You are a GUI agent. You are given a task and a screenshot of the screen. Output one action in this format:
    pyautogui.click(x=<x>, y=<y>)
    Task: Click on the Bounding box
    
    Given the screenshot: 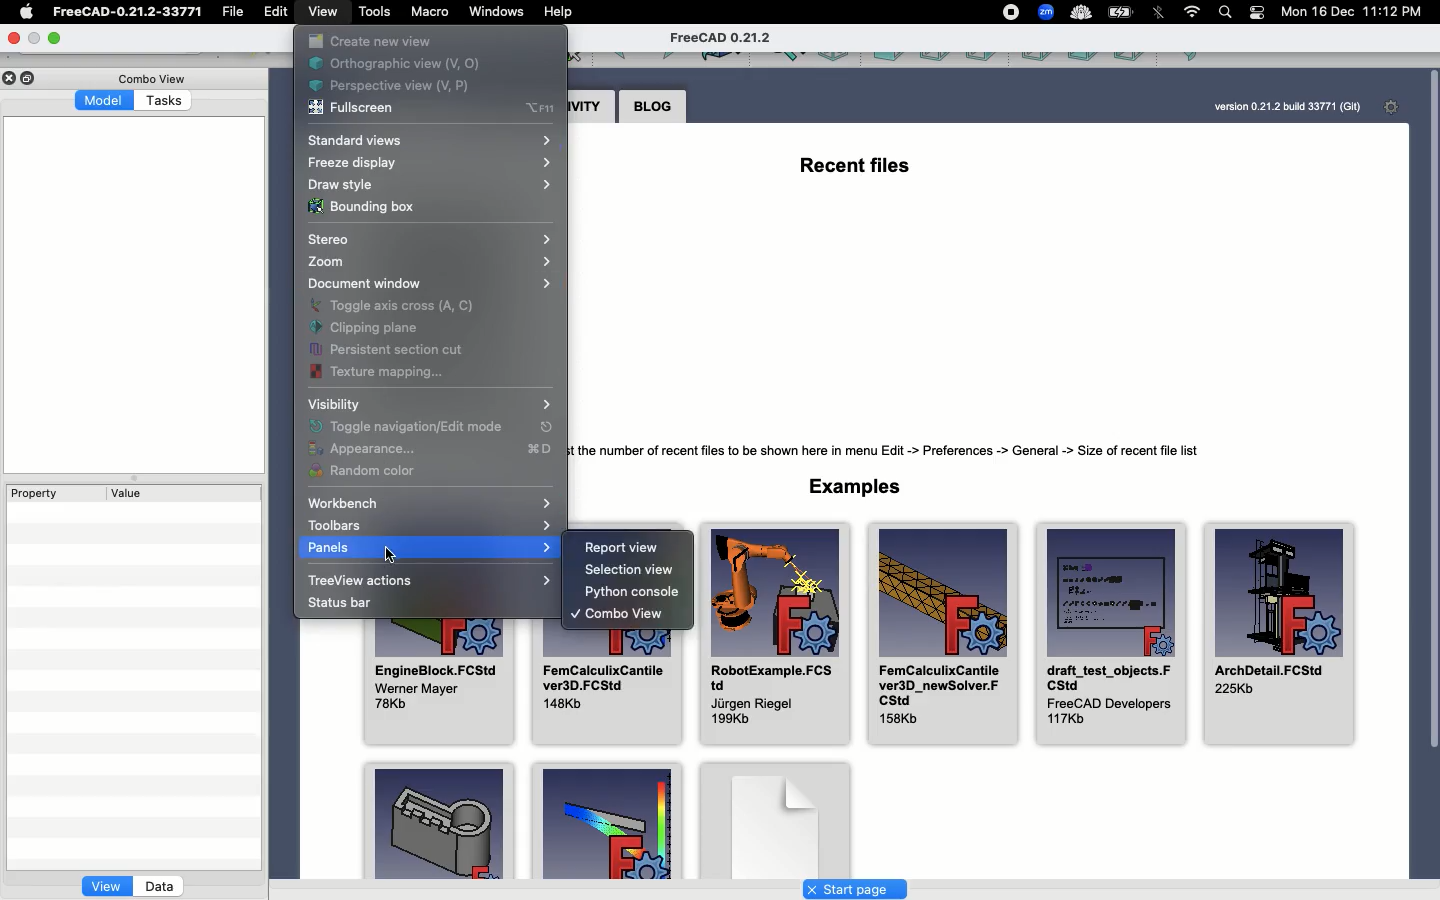 What is the action you would take?
    pyautogui.click(x=362, y=207)
    